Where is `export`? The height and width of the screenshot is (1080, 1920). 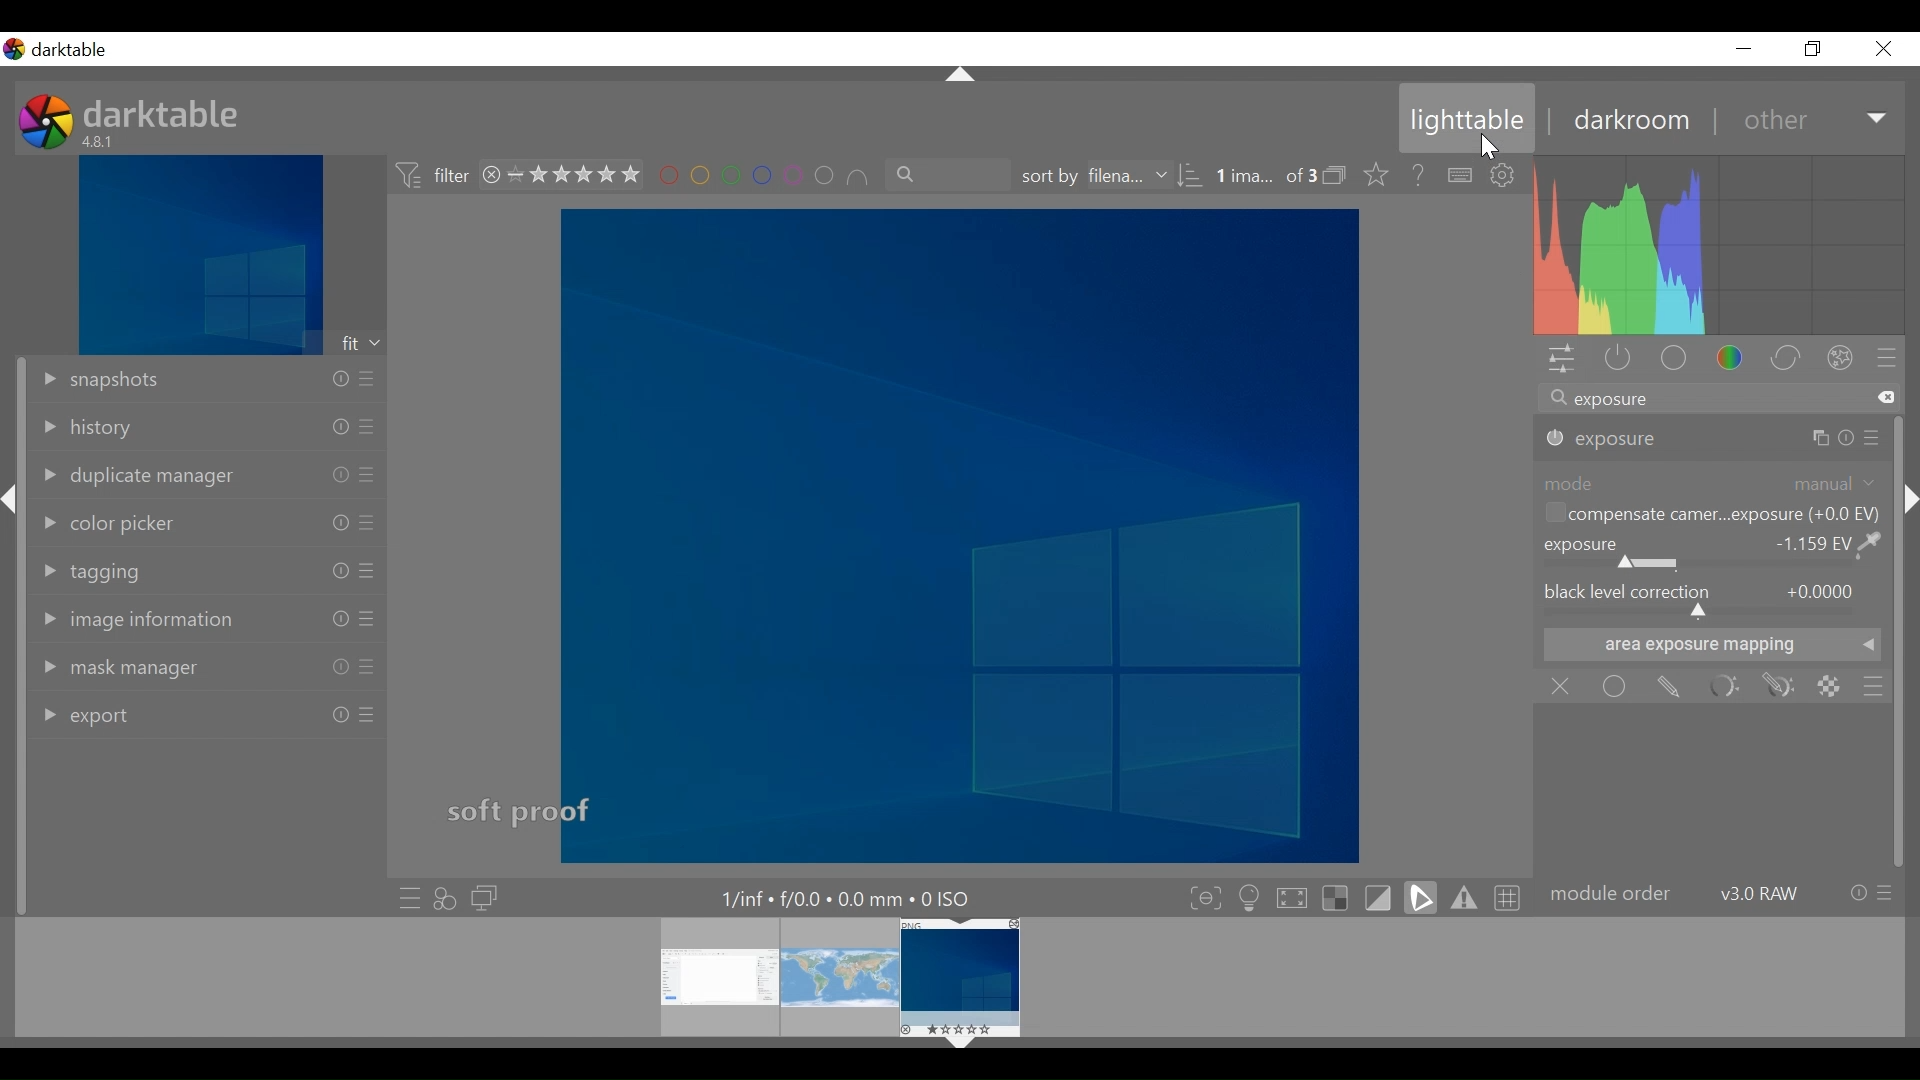 export is located at coordinates (83, 718).